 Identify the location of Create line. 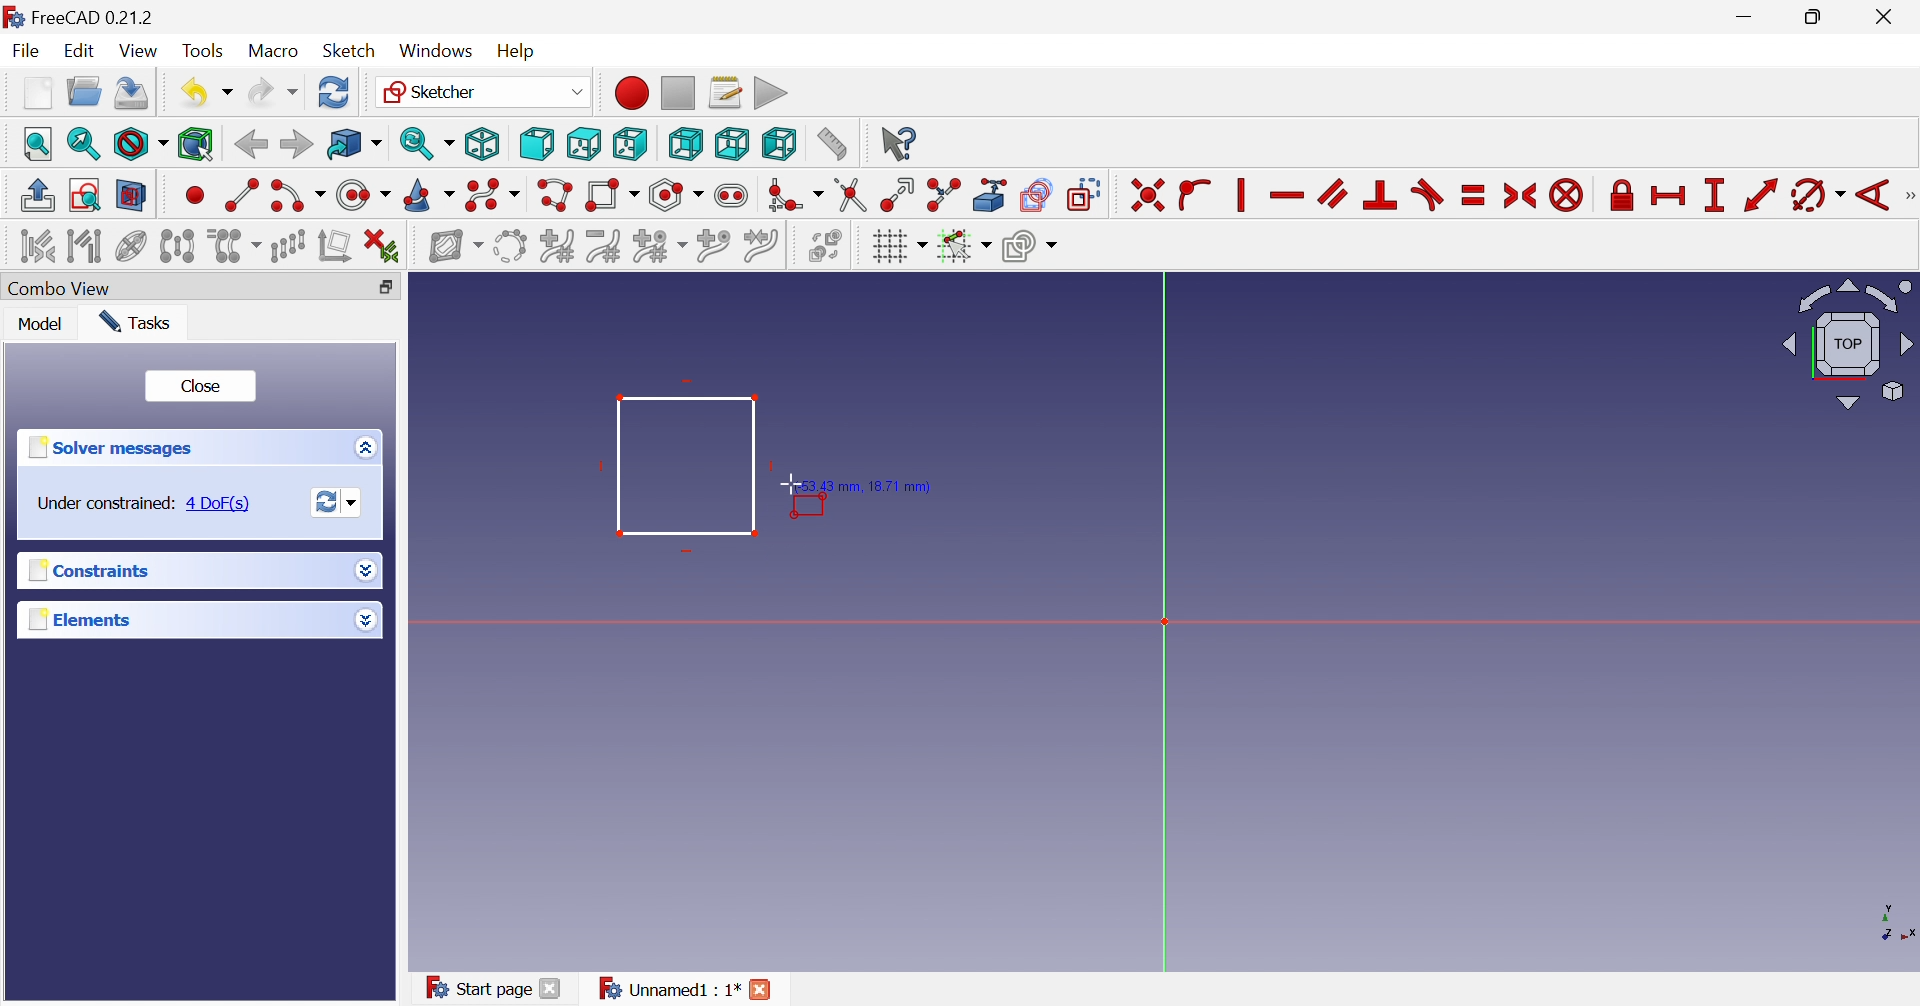
(241, 193).